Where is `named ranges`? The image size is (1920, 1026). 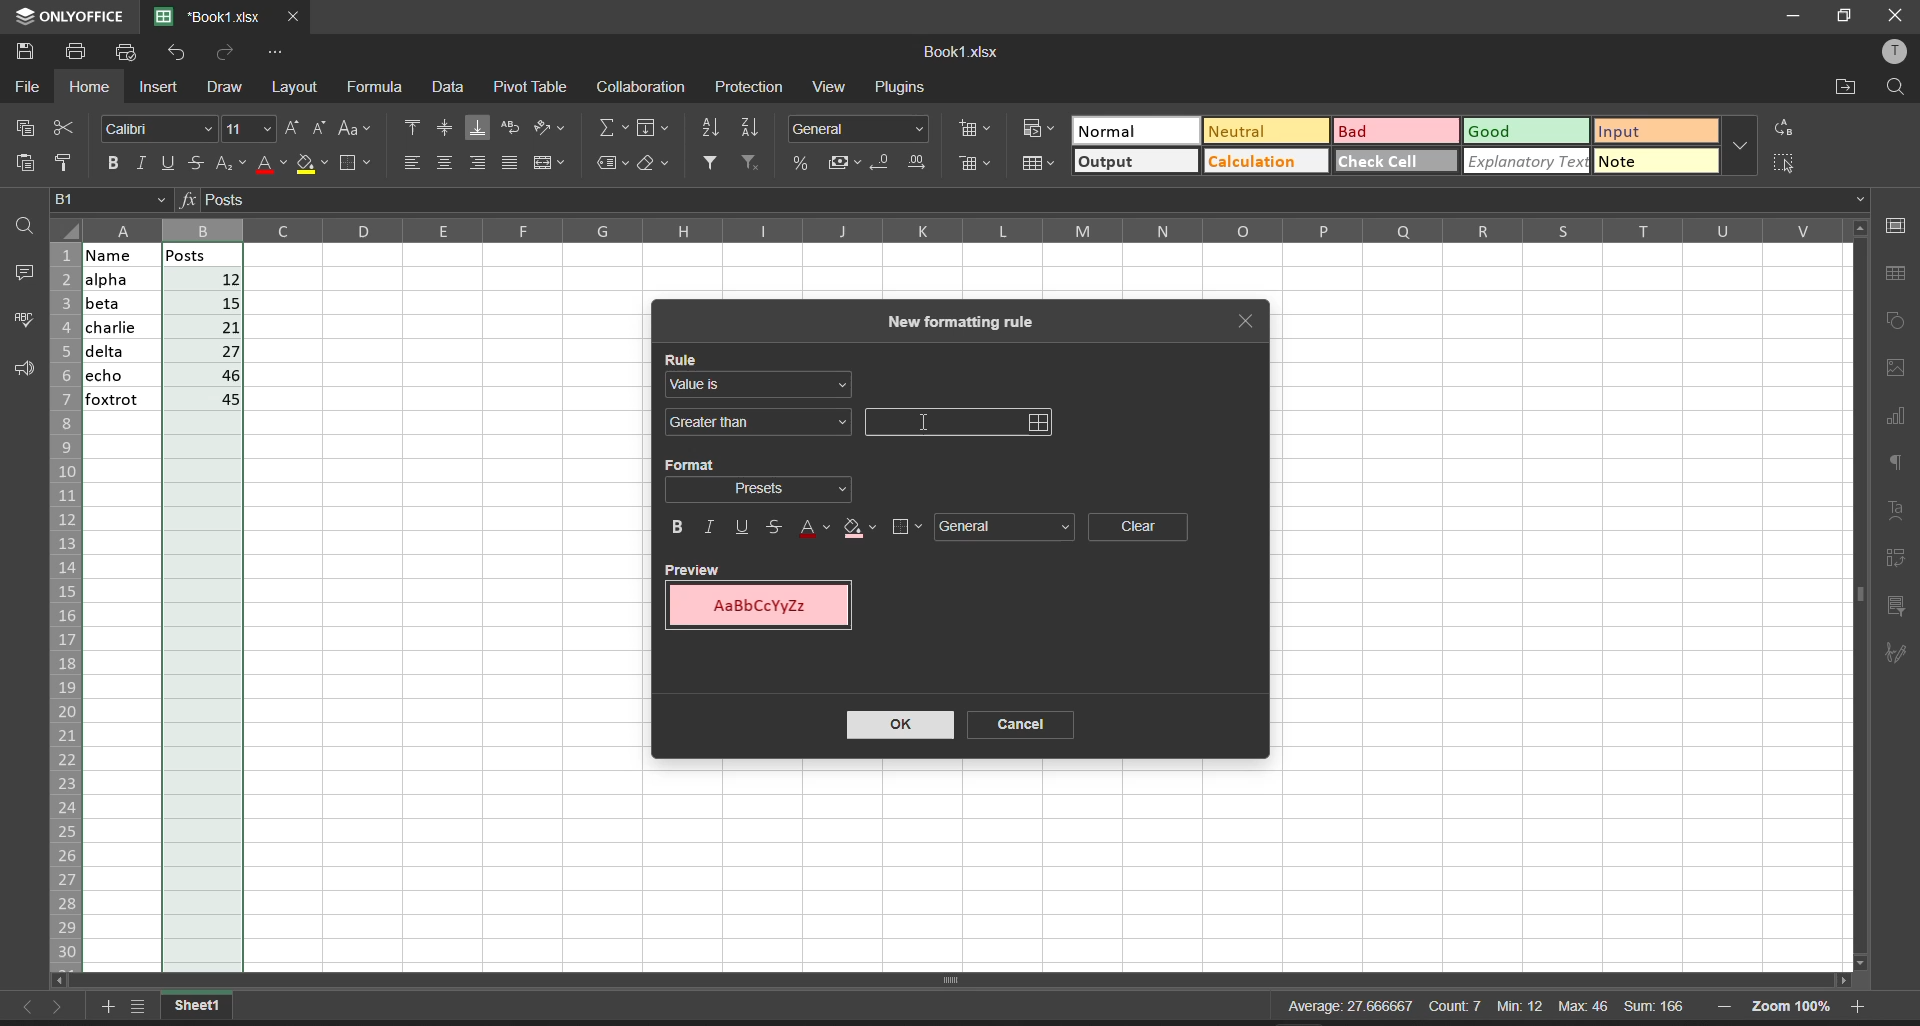
named ranges is located at coordinates (607, 163).